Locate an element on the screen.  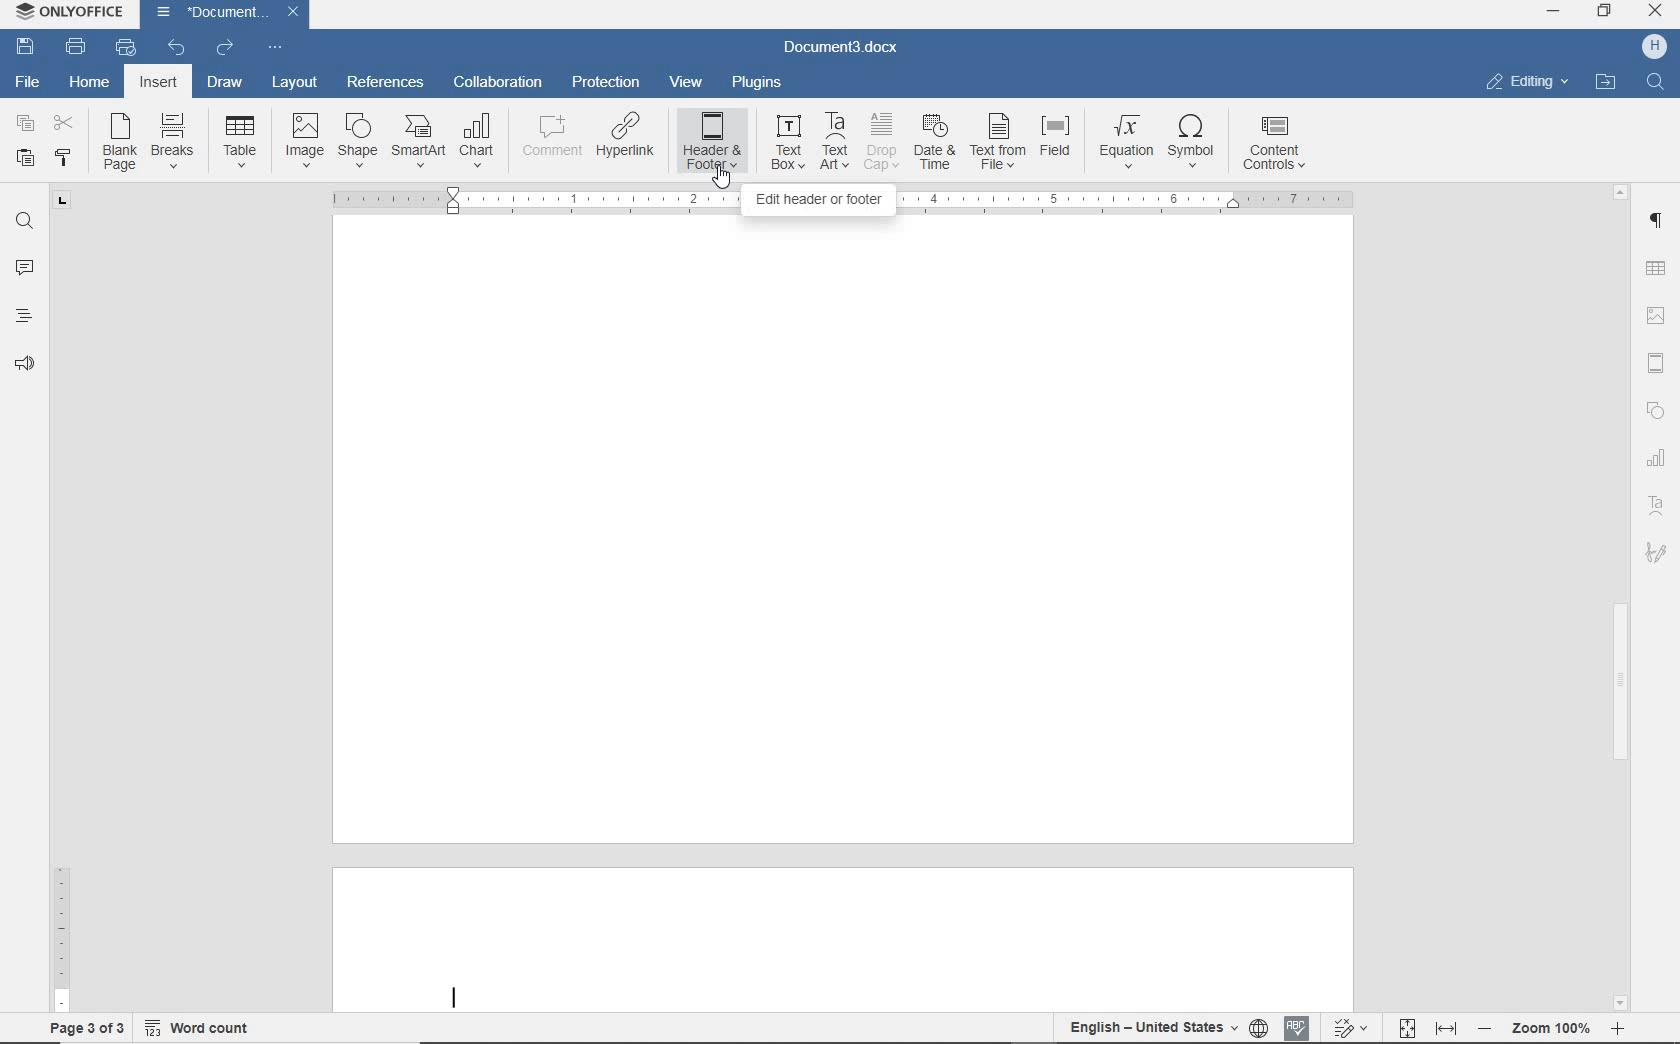
DROP CAP is located at coordinates (883, 142).